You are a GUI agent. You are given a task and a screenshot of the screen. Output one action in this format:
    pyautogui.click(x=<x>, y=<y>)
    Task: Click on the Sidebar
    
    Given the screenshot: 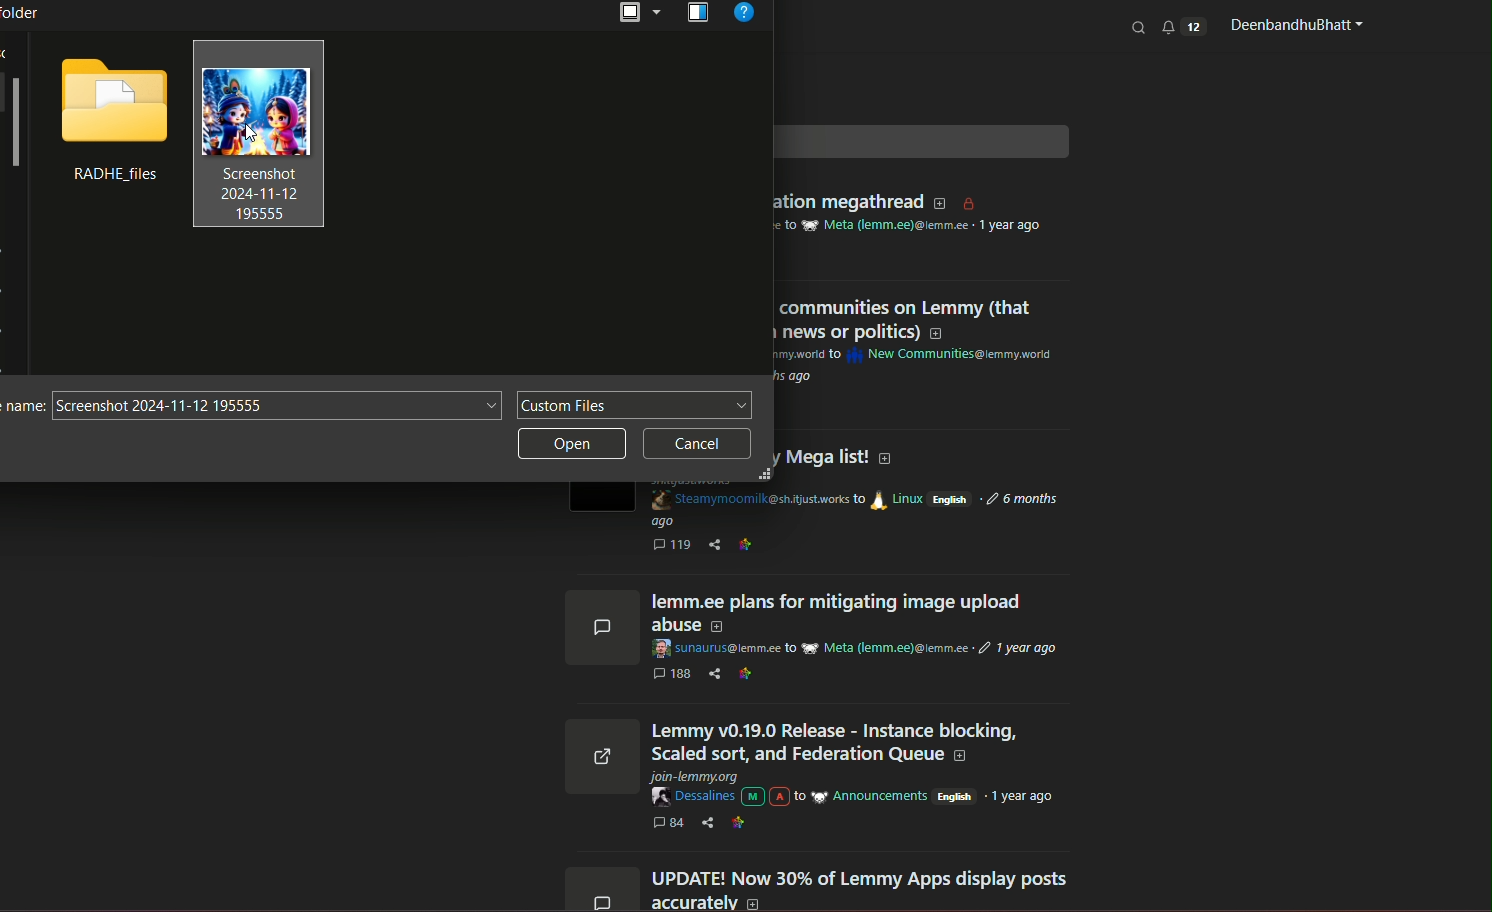 What is the action you would take?
    pyautogui.click(x=15, y=126)
    